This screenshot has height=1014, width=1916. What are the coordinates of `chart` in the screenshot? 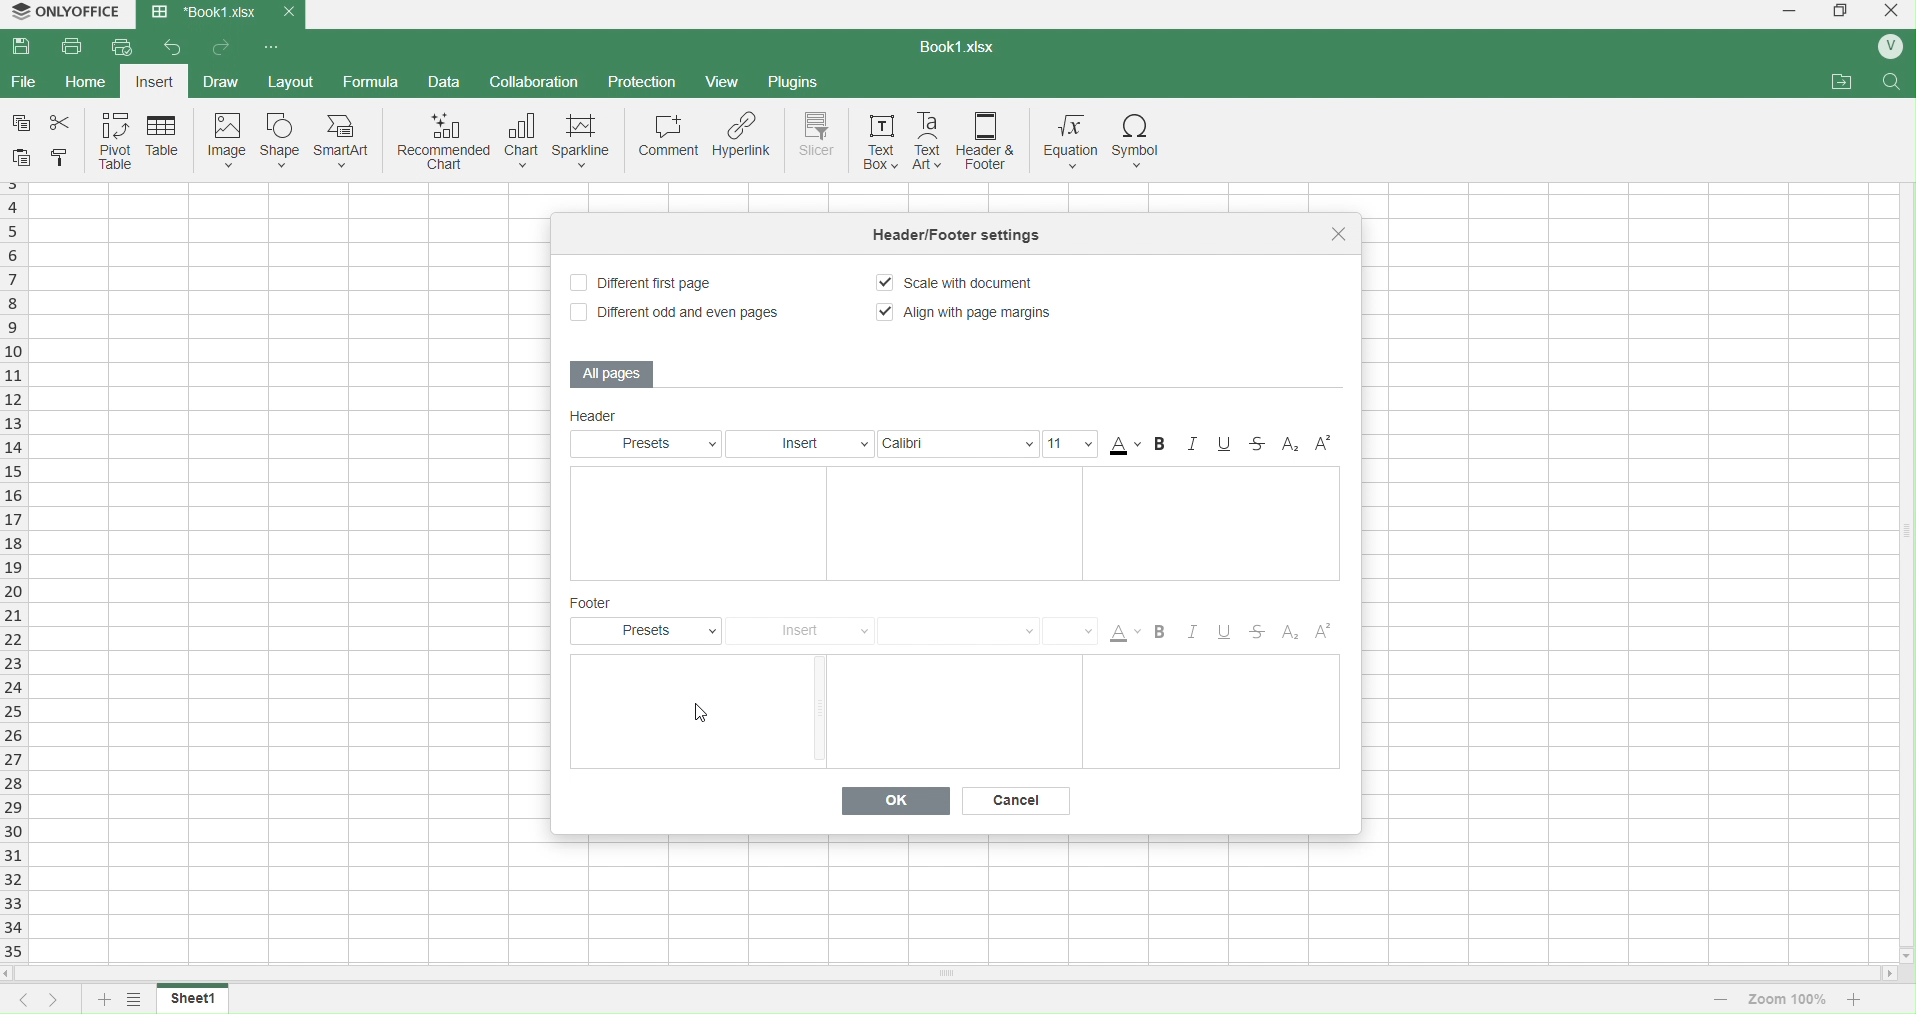 It's located at (521, 142).